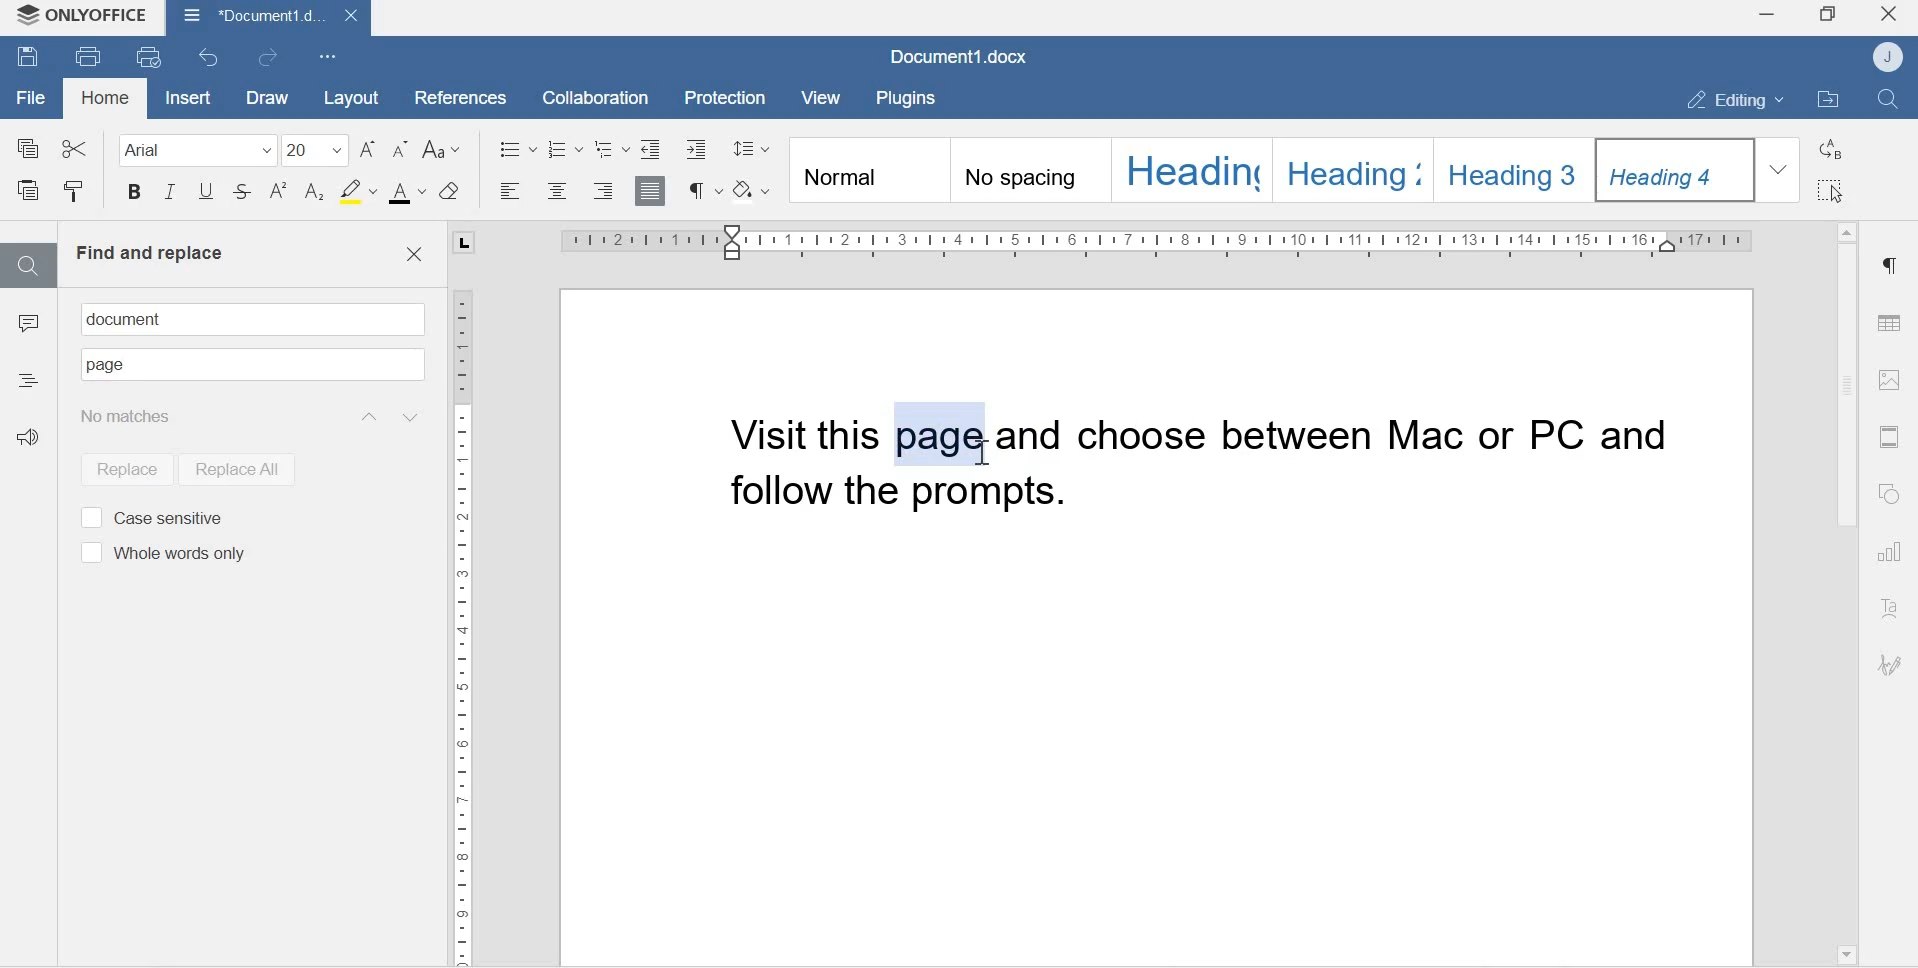  Describe the element at coordinates (451, 191) in the screenshot. I see `Clear style` at that location.